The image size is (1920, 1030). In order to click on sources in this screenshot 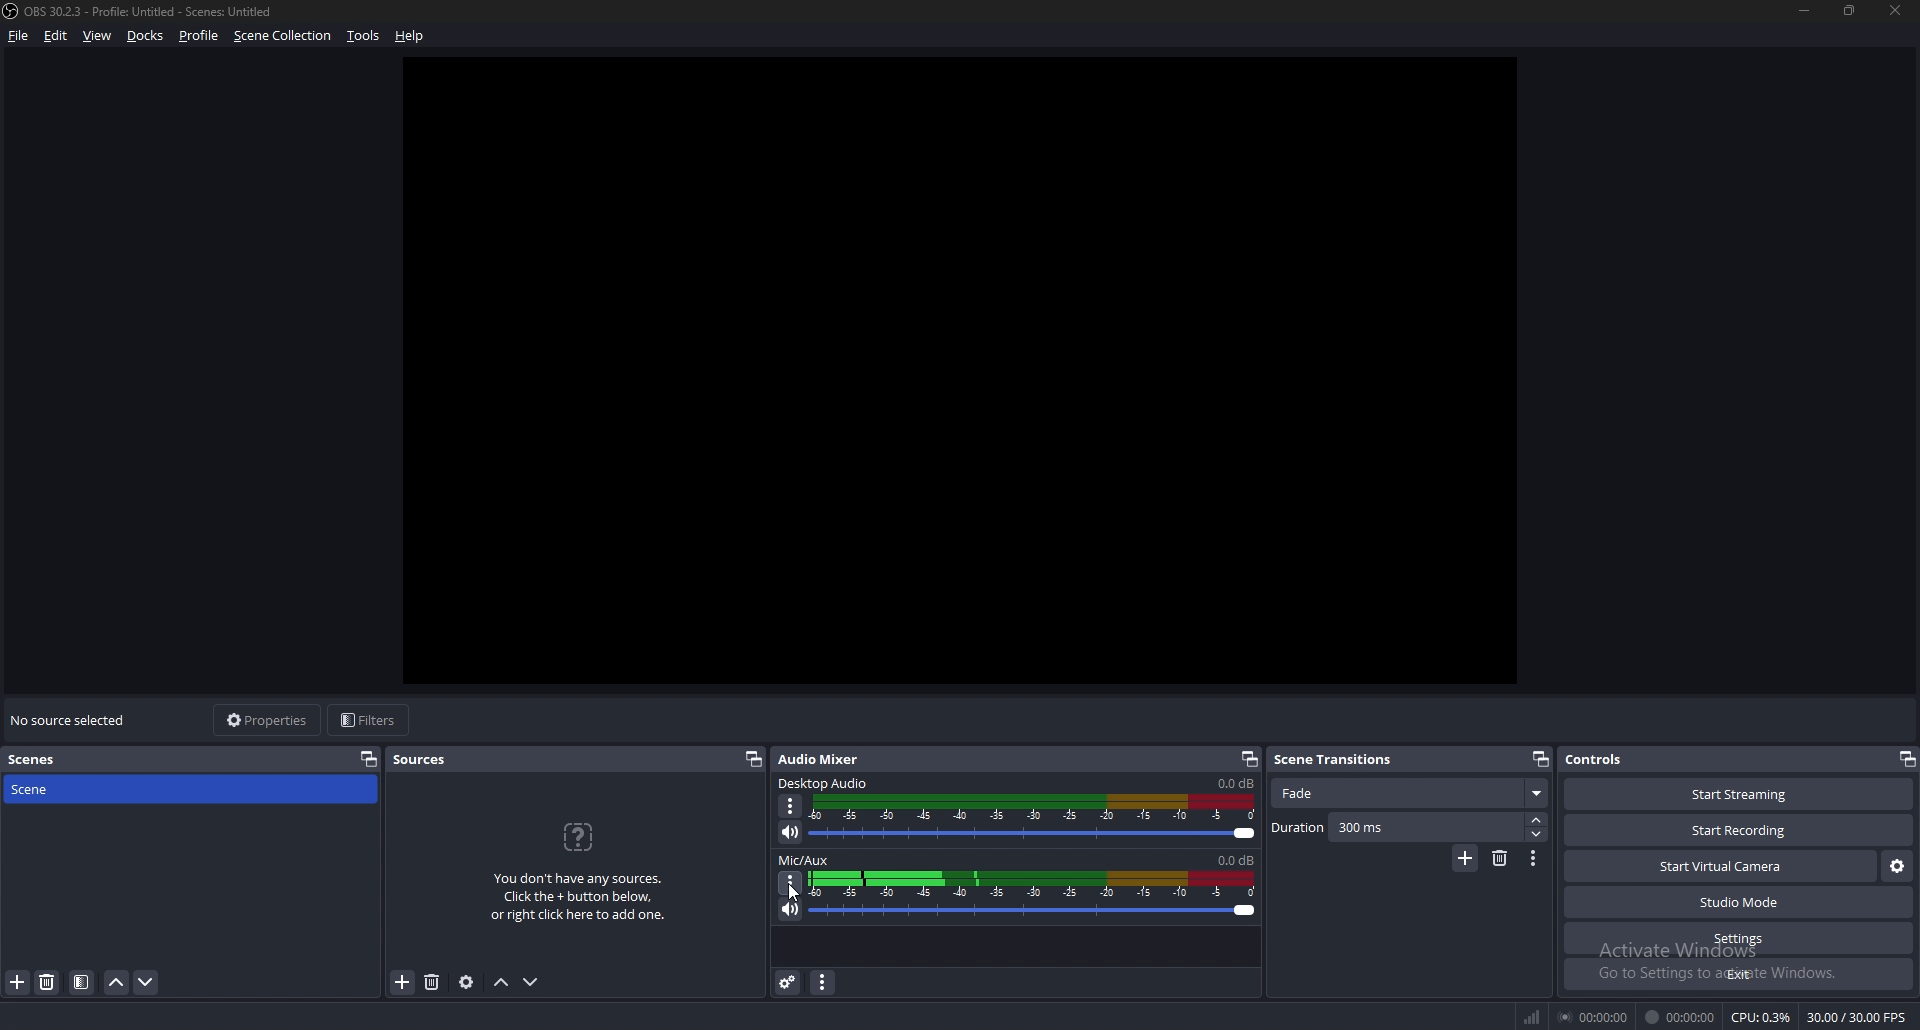, I will do `click(433, 758)`.